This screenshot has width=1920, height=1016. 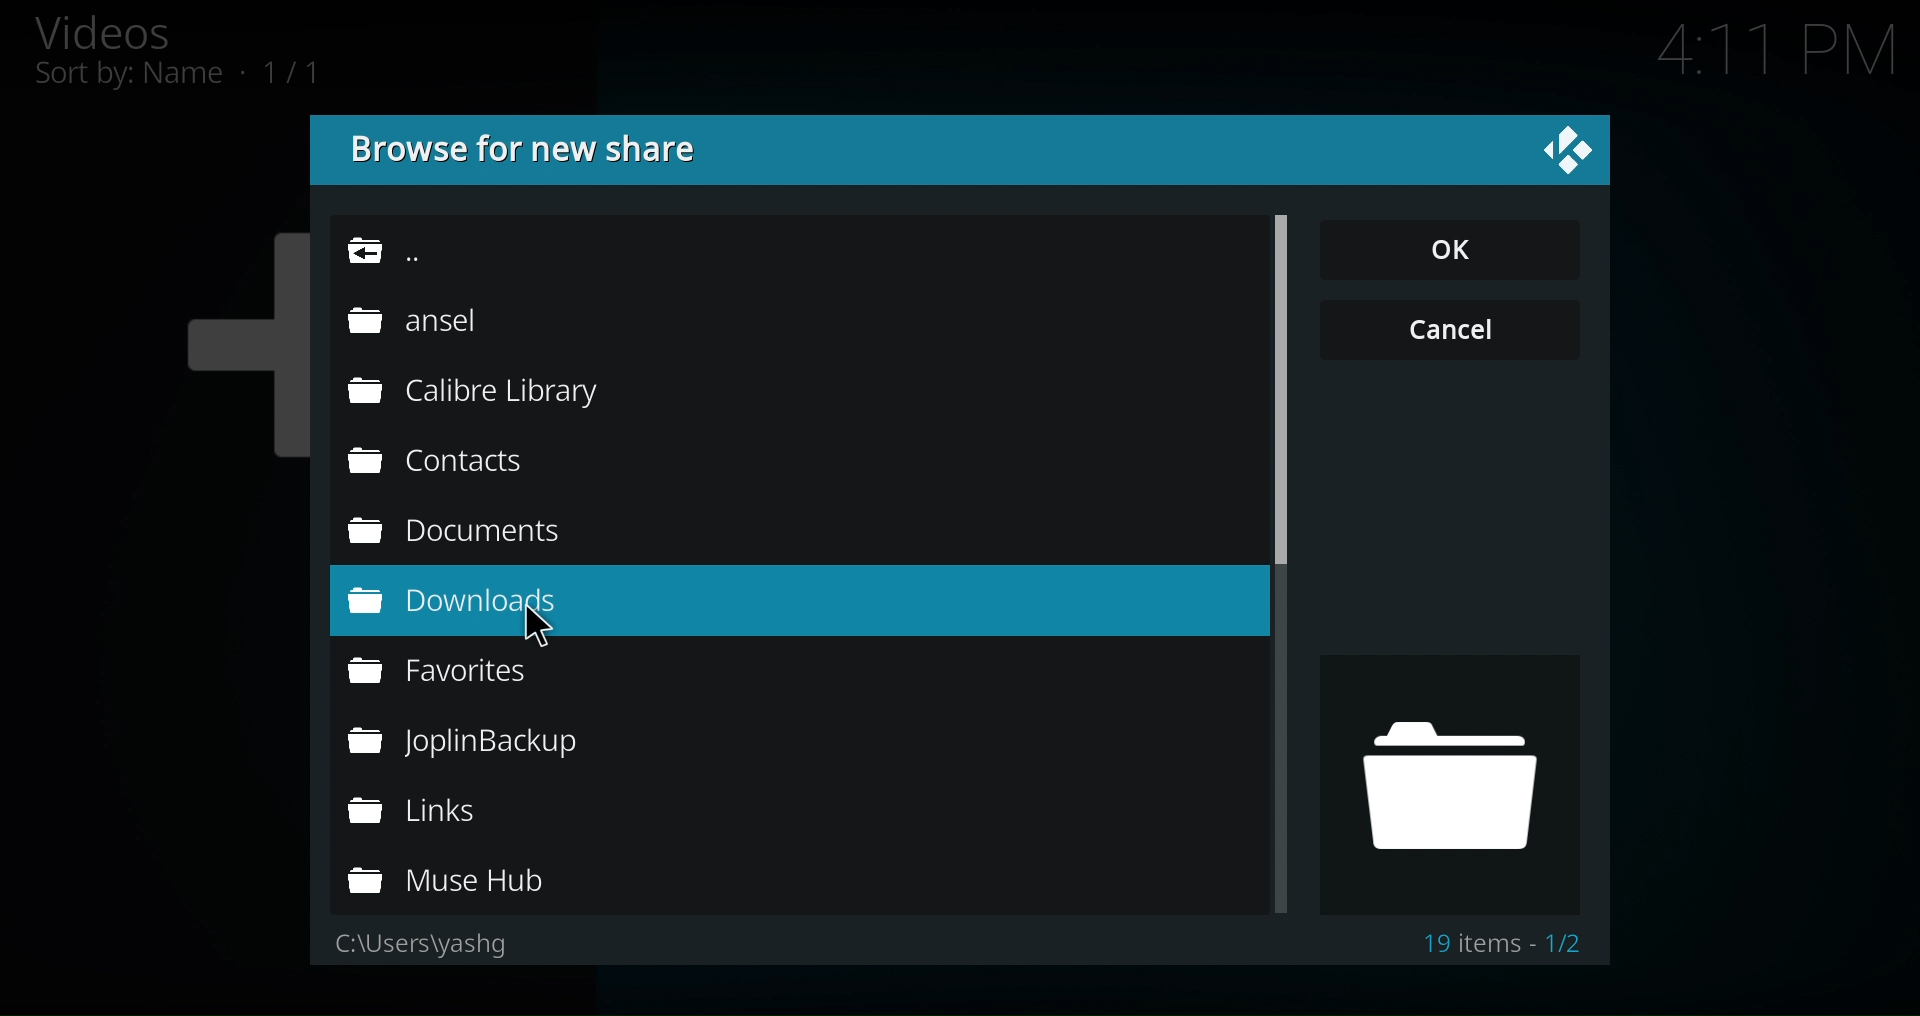 I want to click on C:\Users\yasing, so click(x=419, y=945).